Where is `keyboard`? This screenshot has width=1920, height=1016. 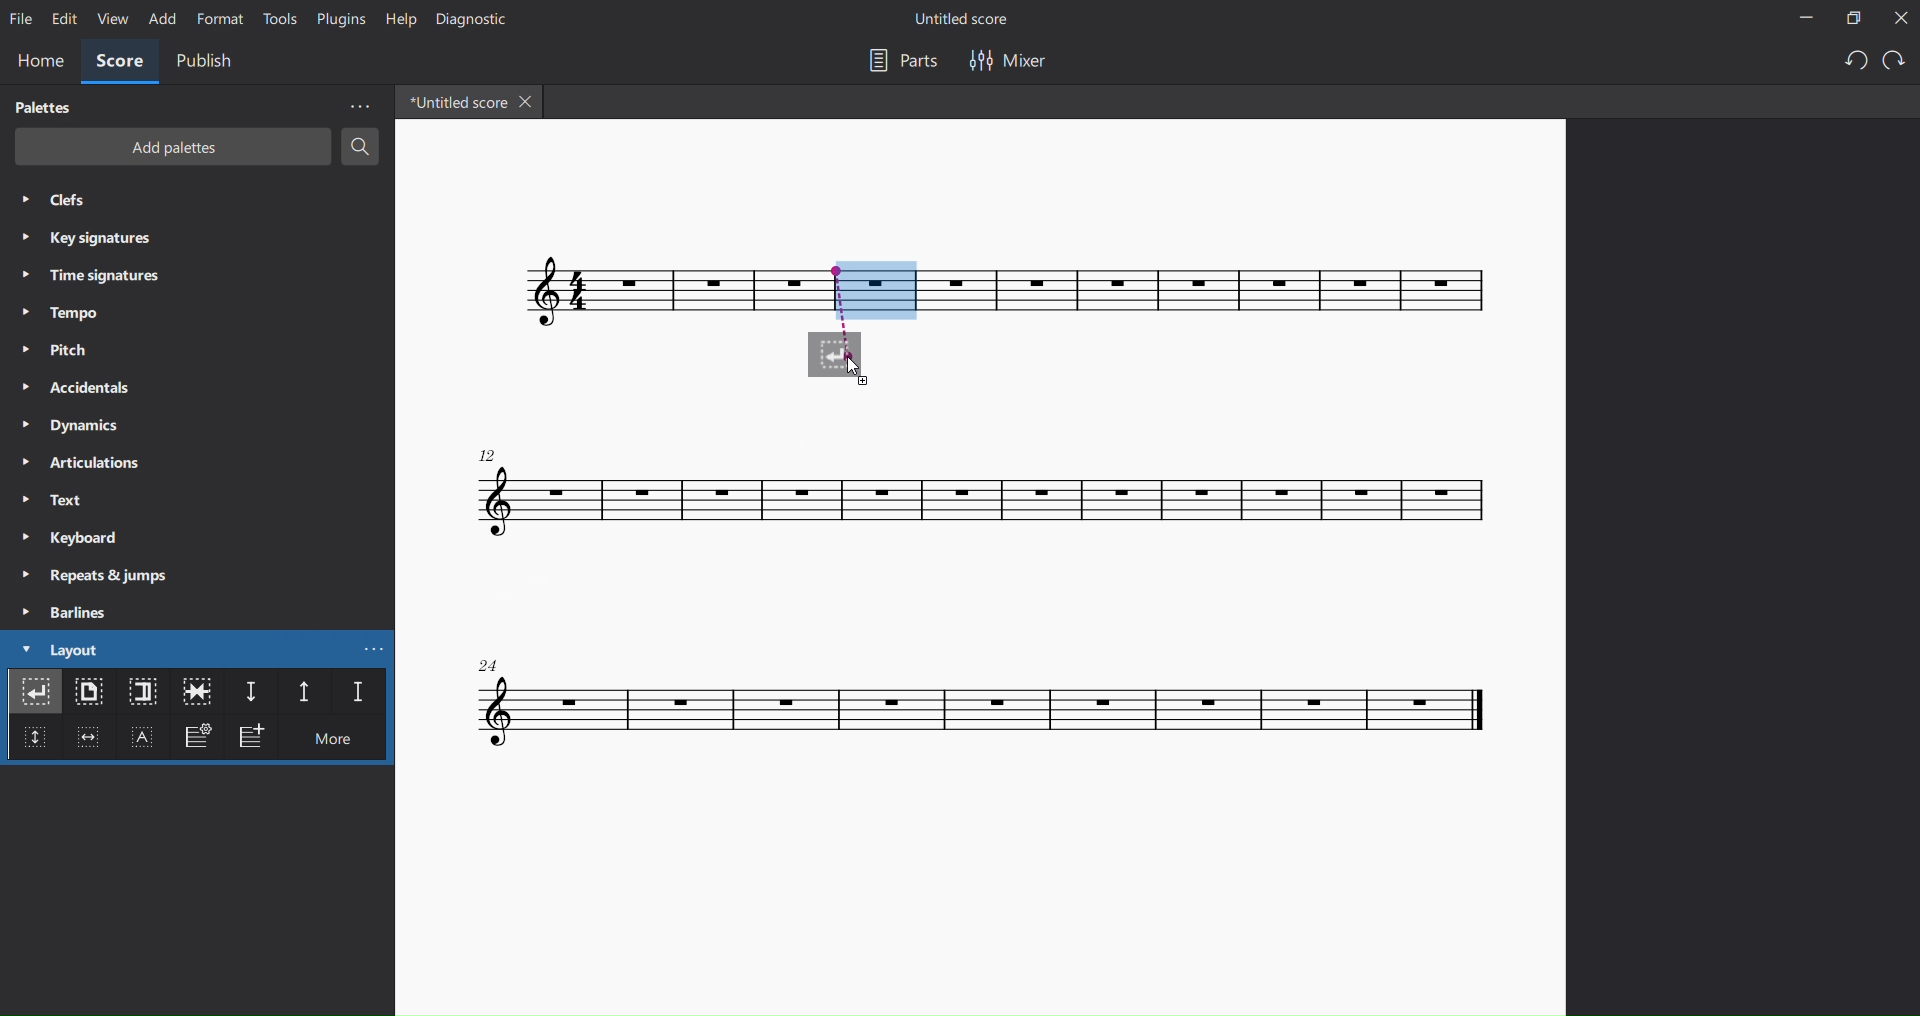
keyboard is located at coordinates (70, 539).